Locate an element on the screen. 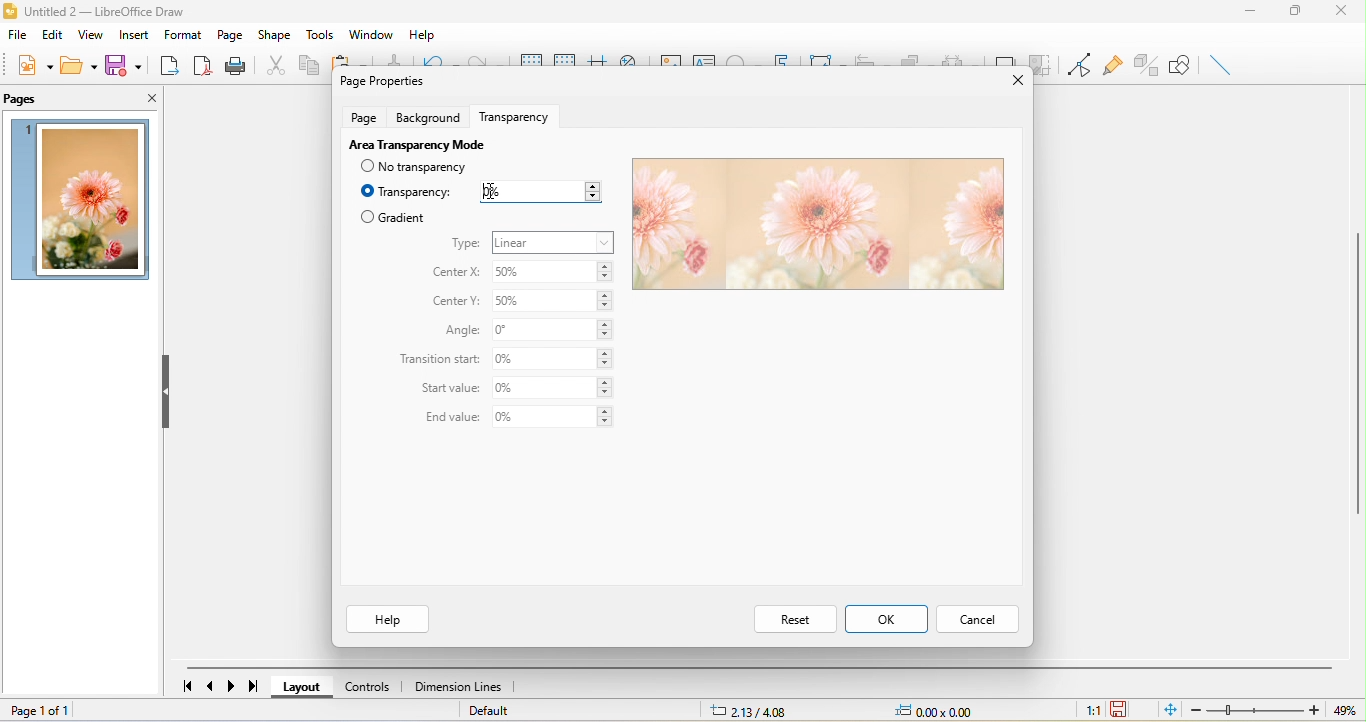  0% is located at coordinates (552, 418).